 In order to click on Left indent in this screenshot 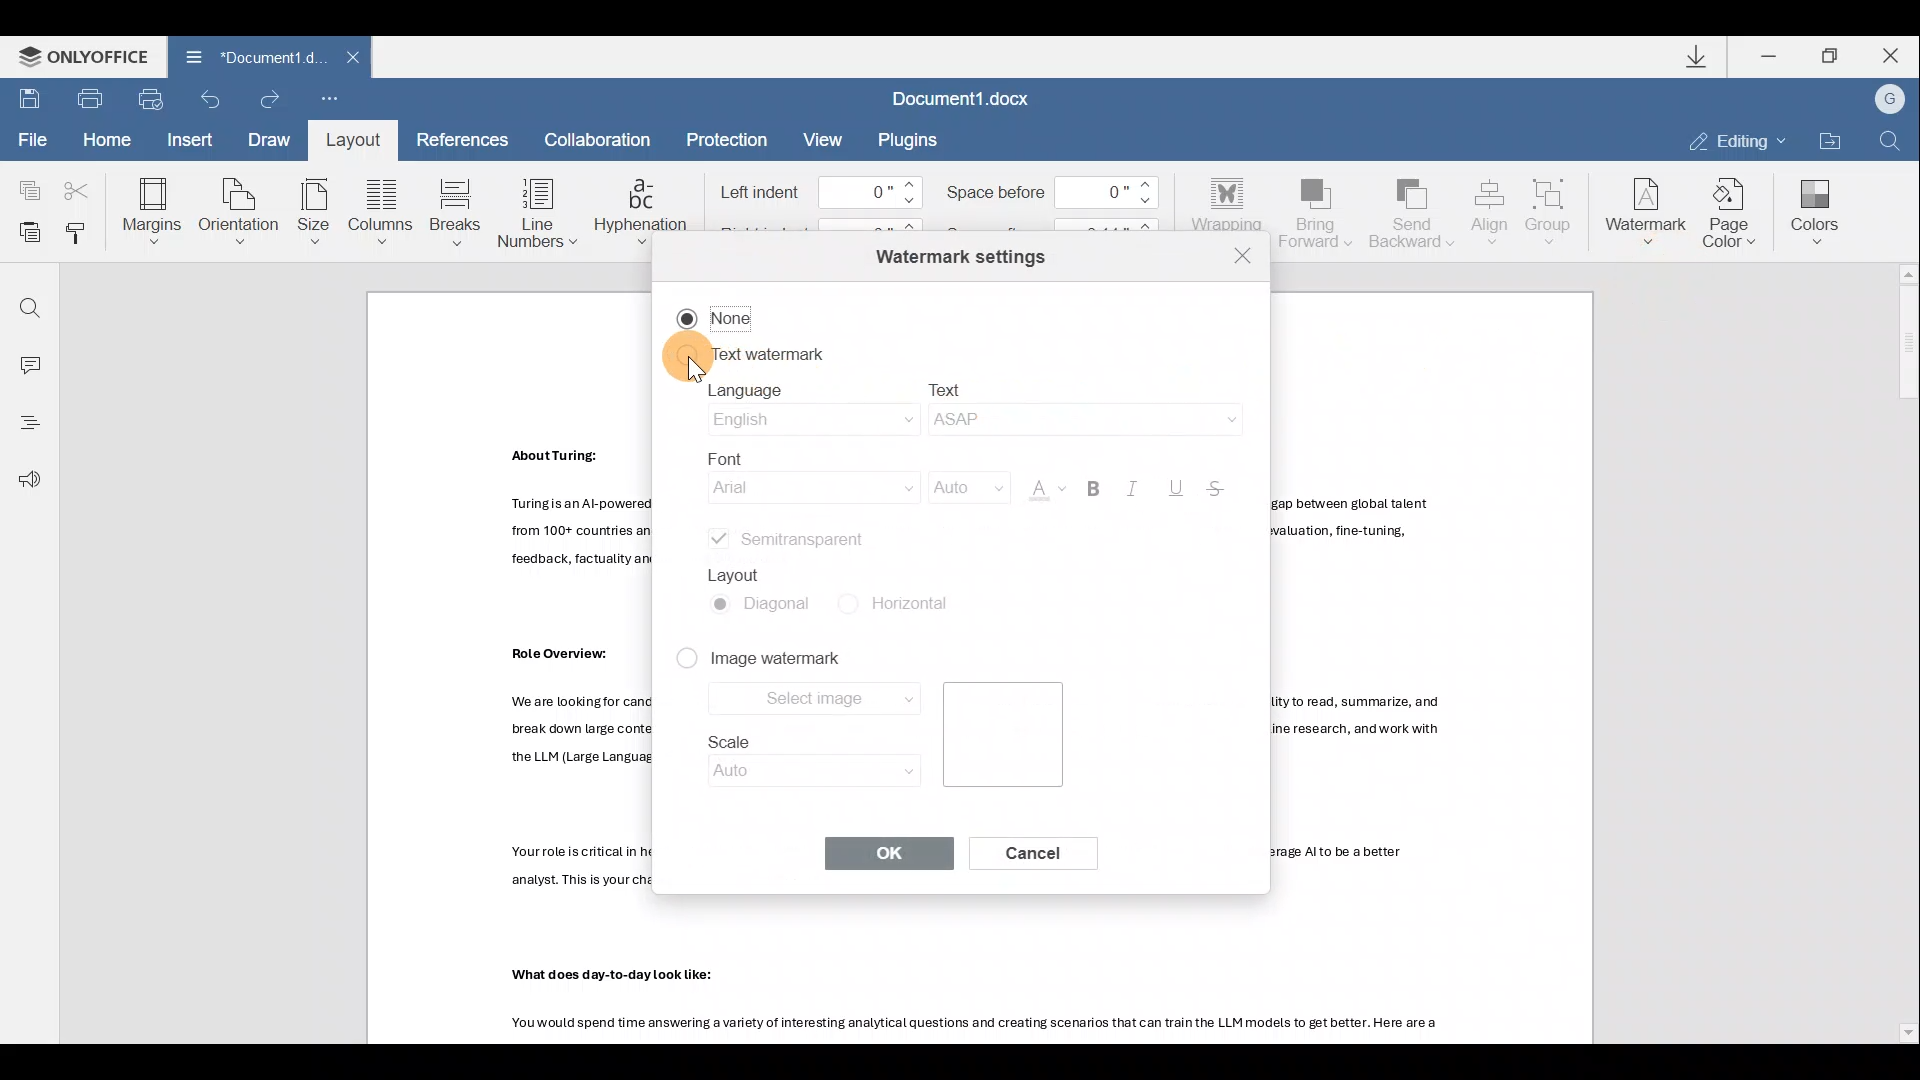, I will do `click(814, 191)`.